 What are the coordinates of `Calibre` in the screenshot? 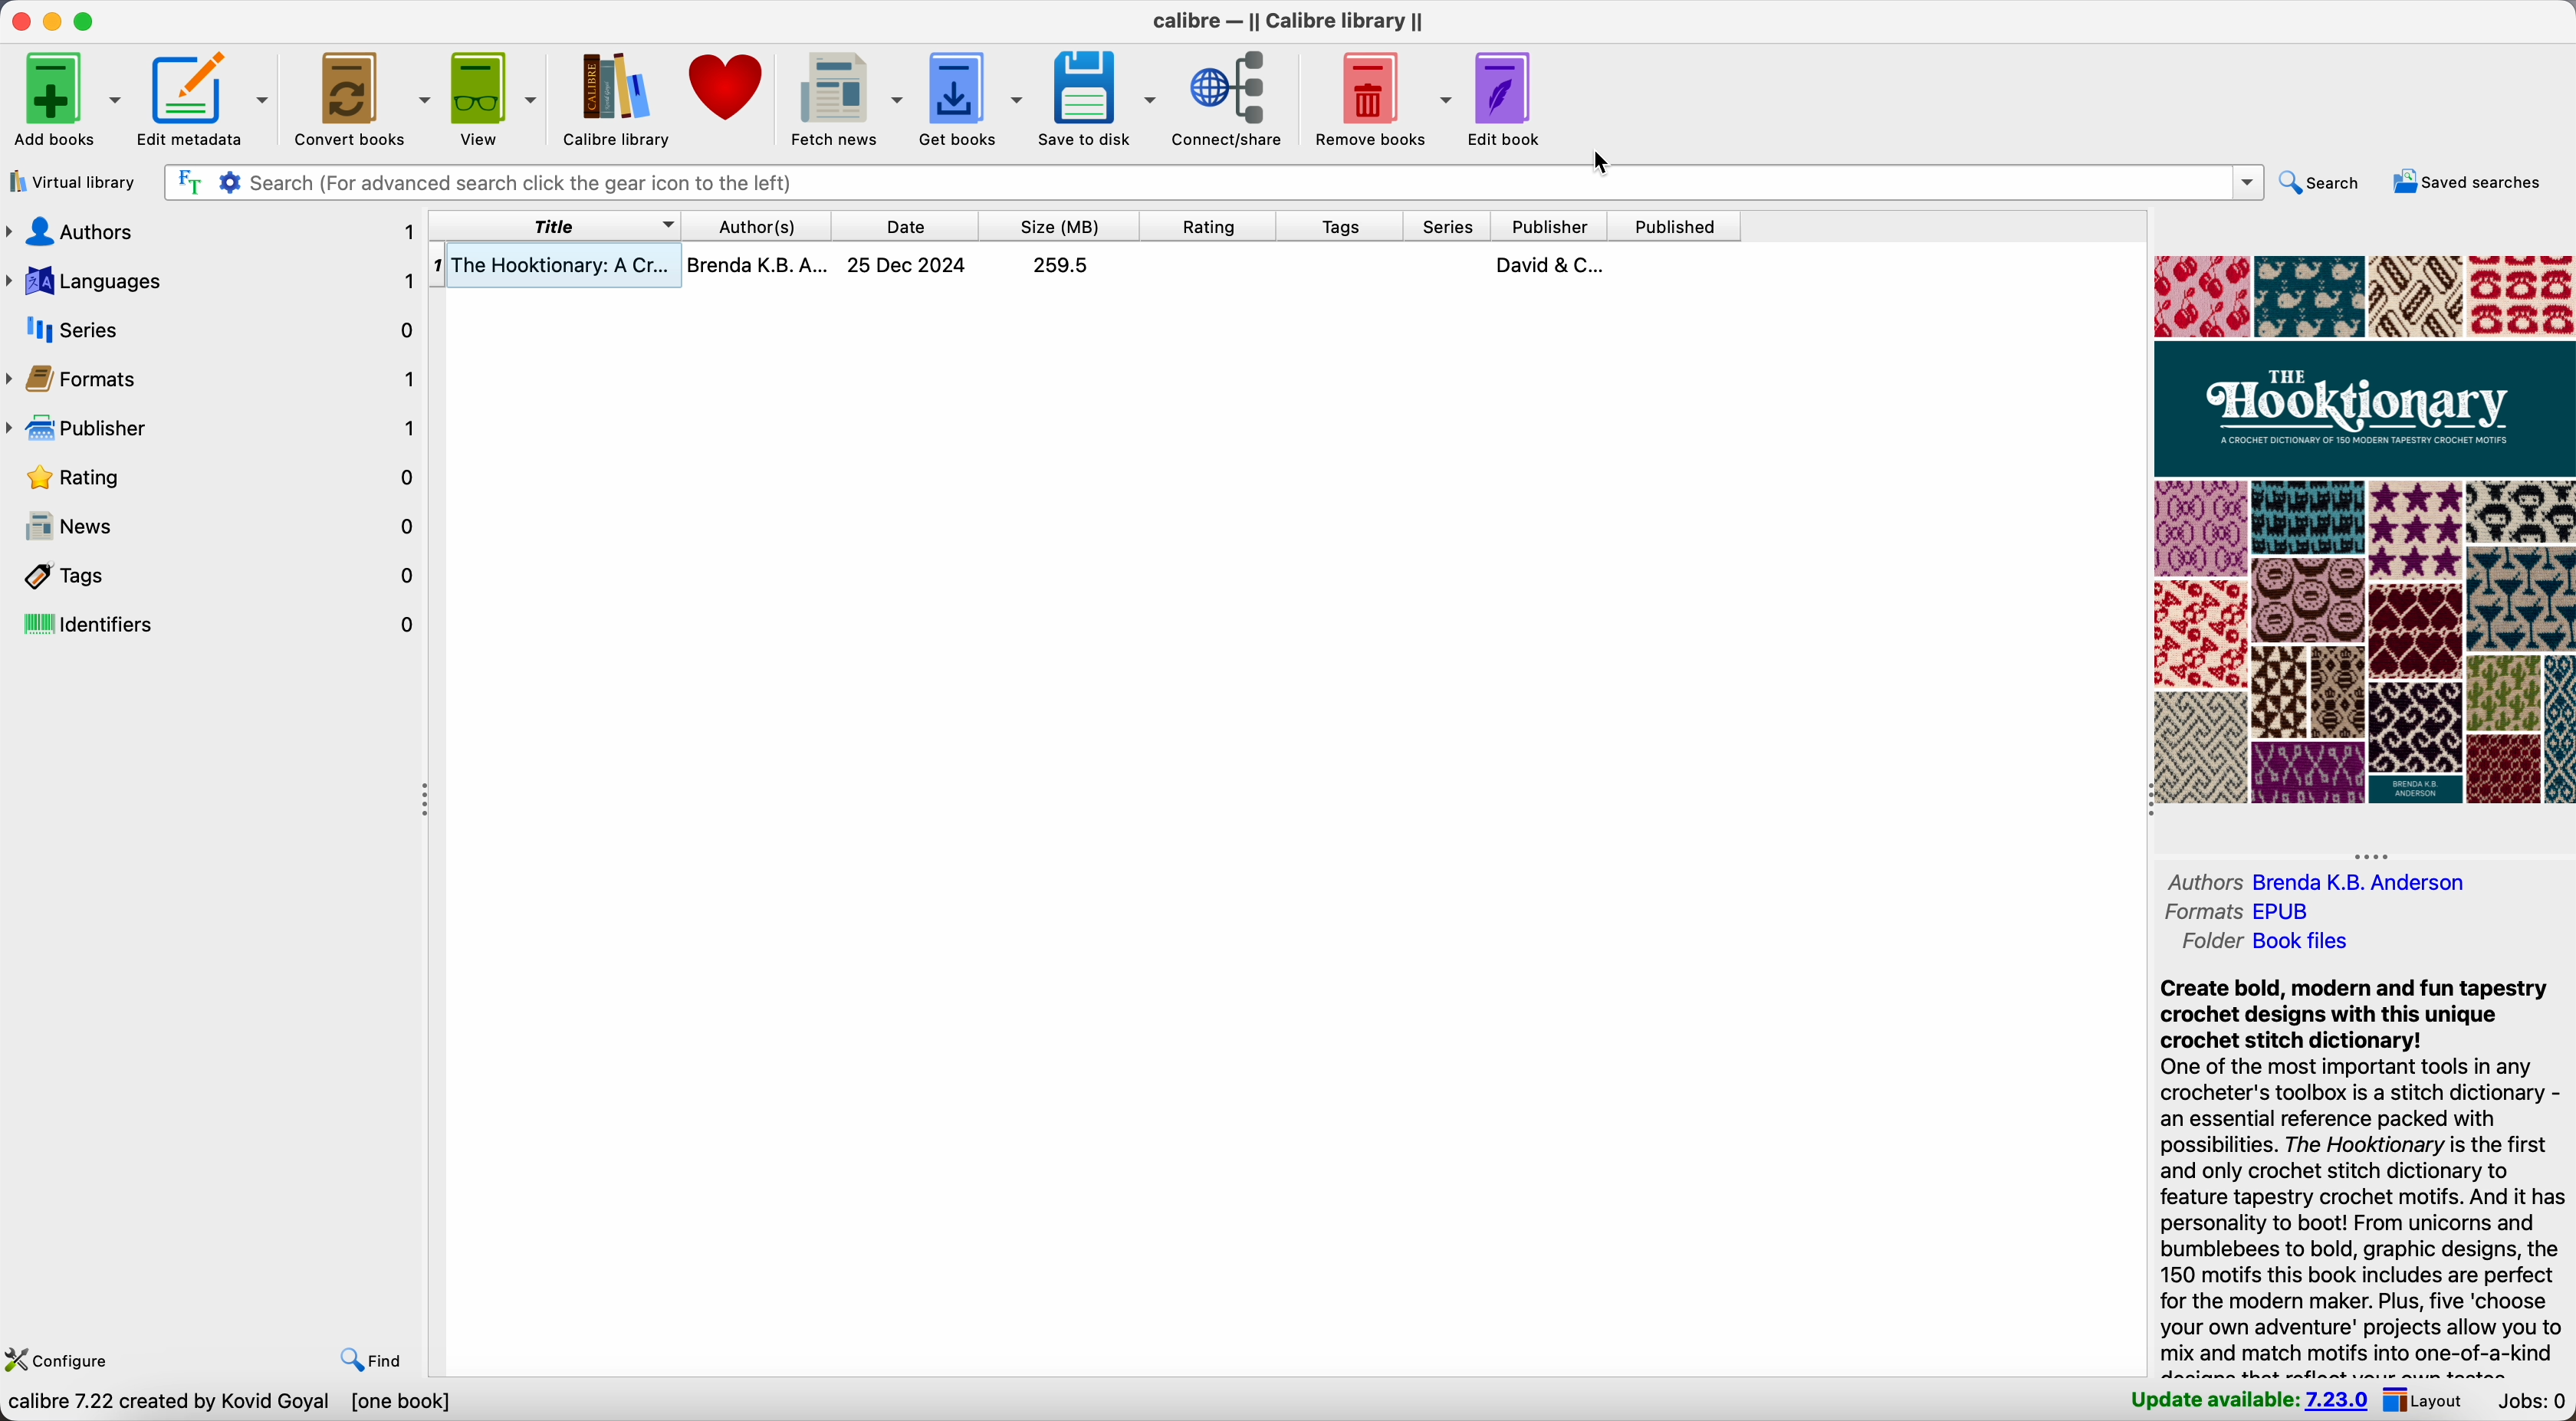 It's located at (1287, 18).